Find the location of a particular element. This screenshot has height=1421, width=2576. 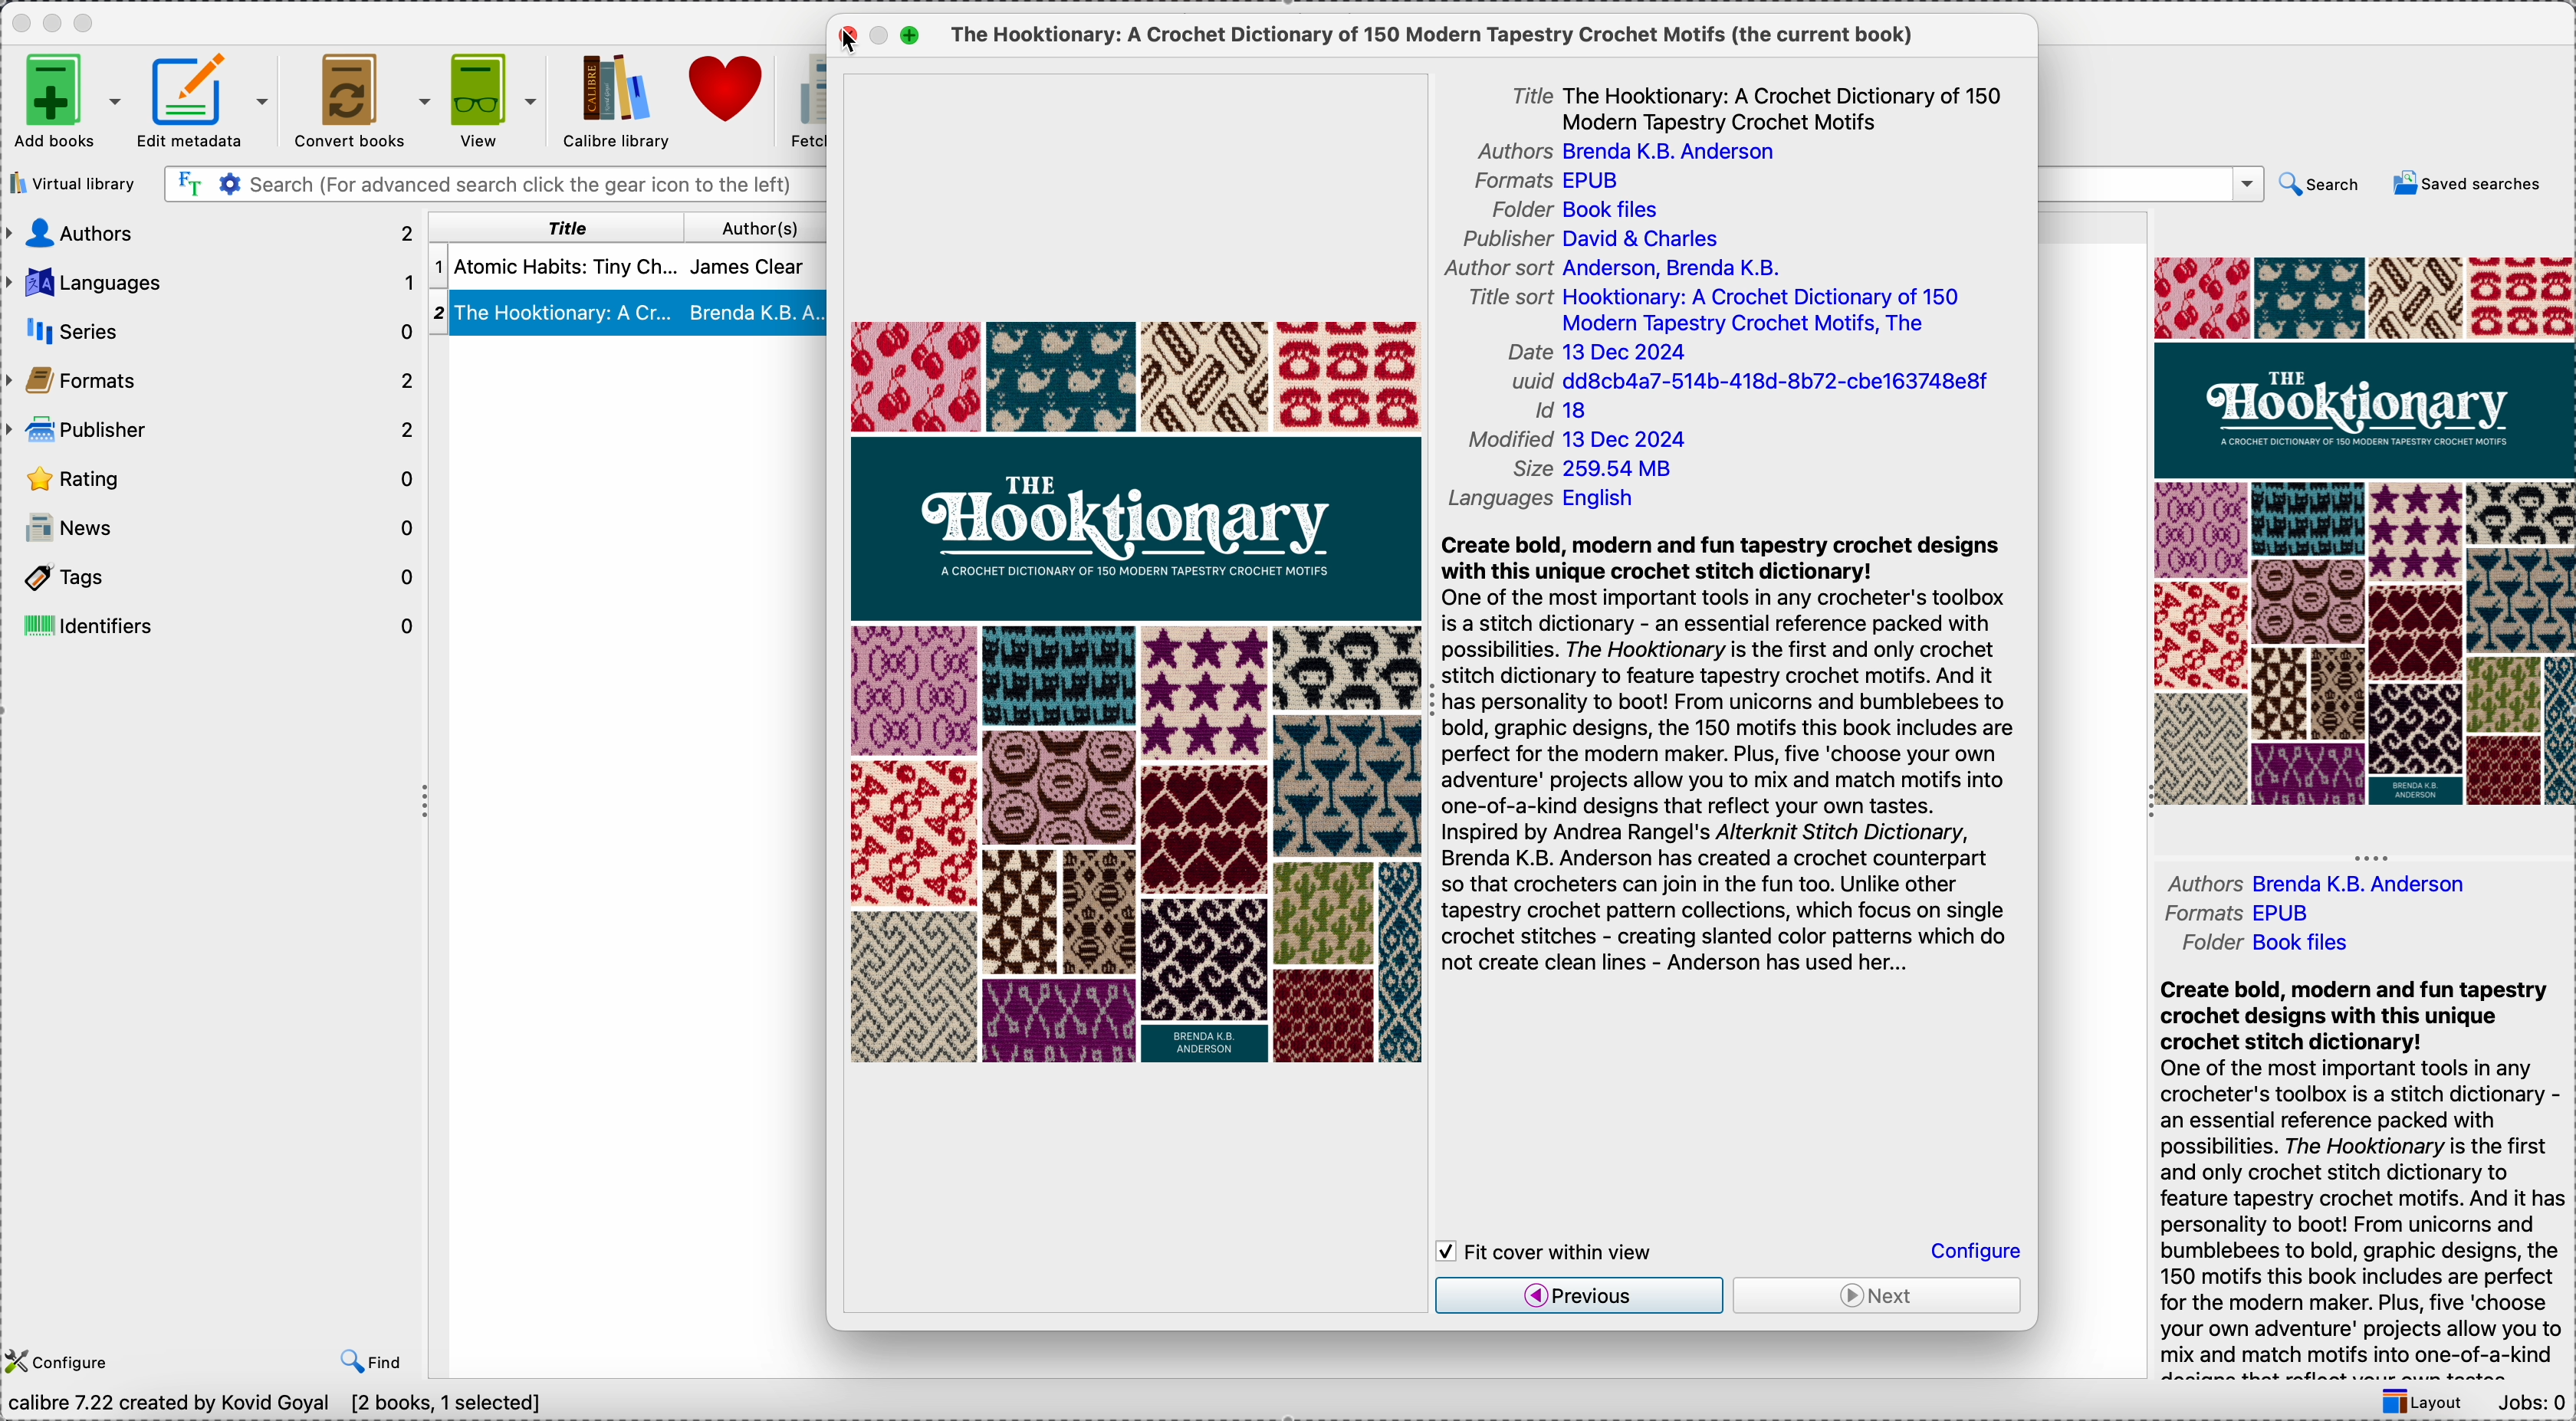

title sort Hooktionary: A Crochet Dictionary of 150 modern tapestry Crochet Motifs, The is located at coordinates (1716, 310).